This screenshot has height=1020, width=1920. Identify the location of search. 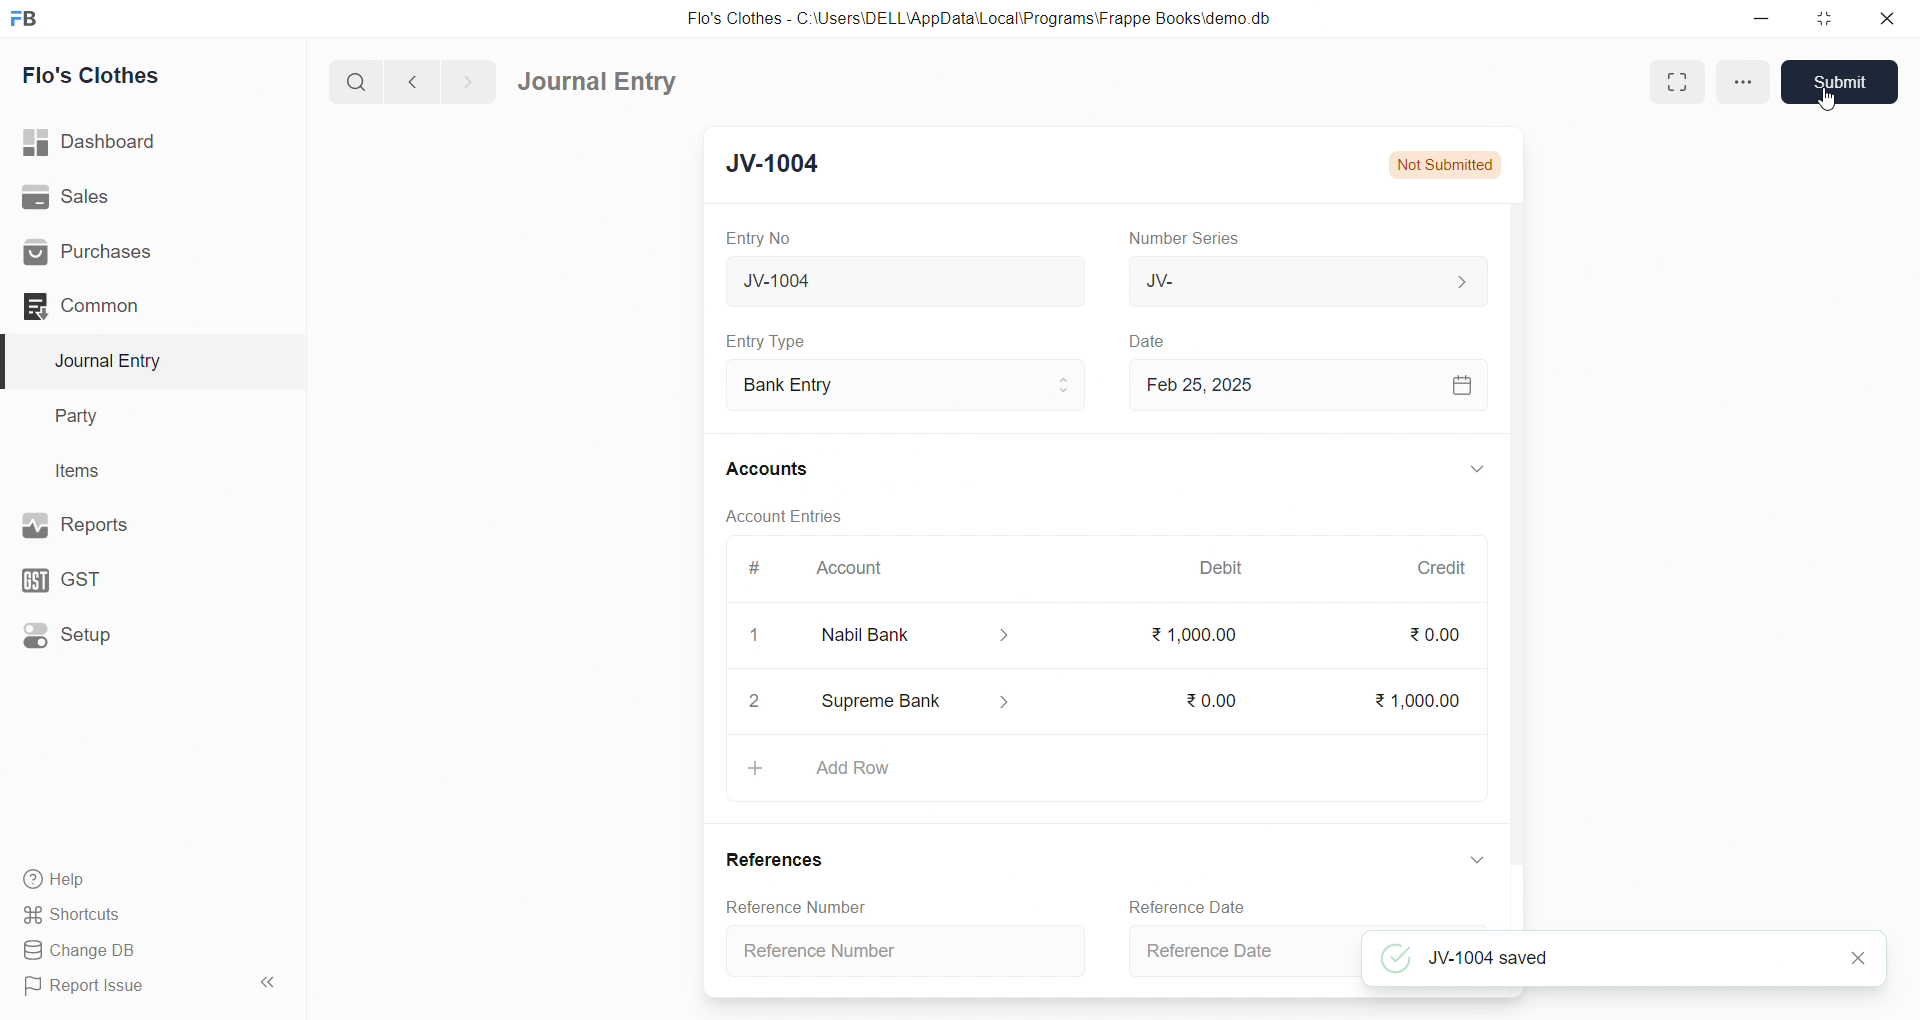
(360, 80).